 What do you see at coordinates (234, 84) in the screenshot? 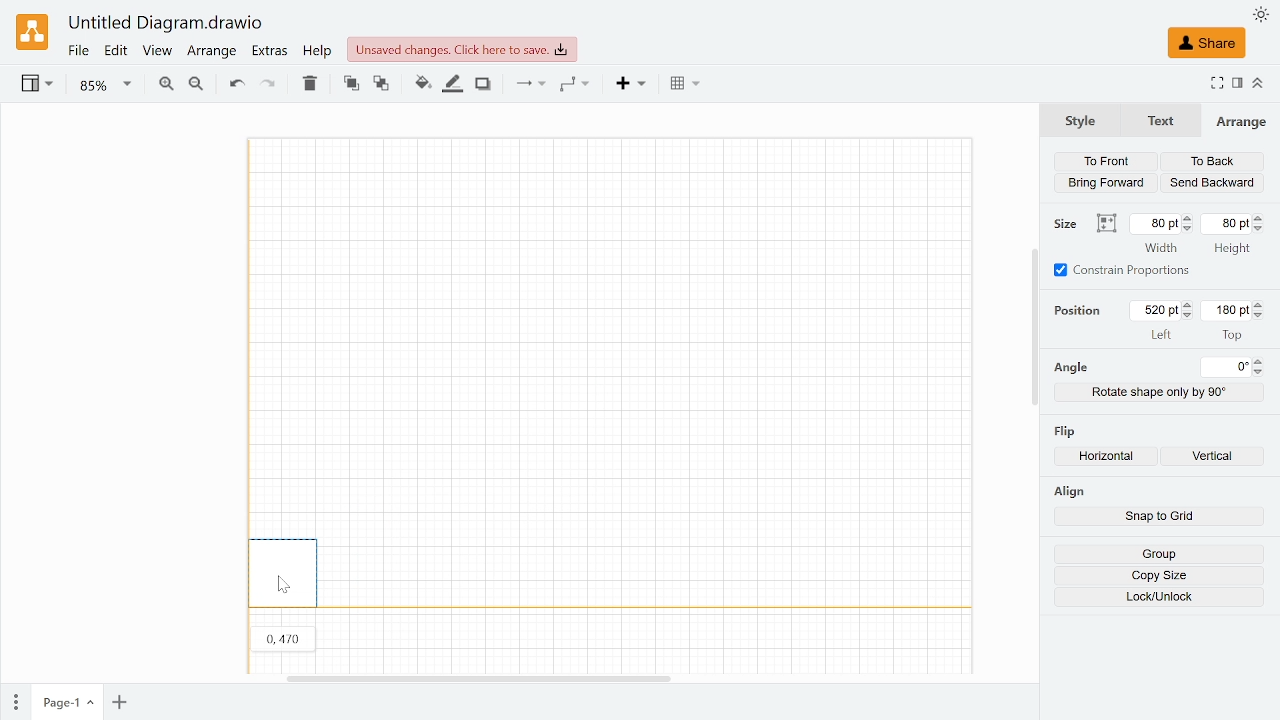
I see `undo` at bounding box center [234, 84].